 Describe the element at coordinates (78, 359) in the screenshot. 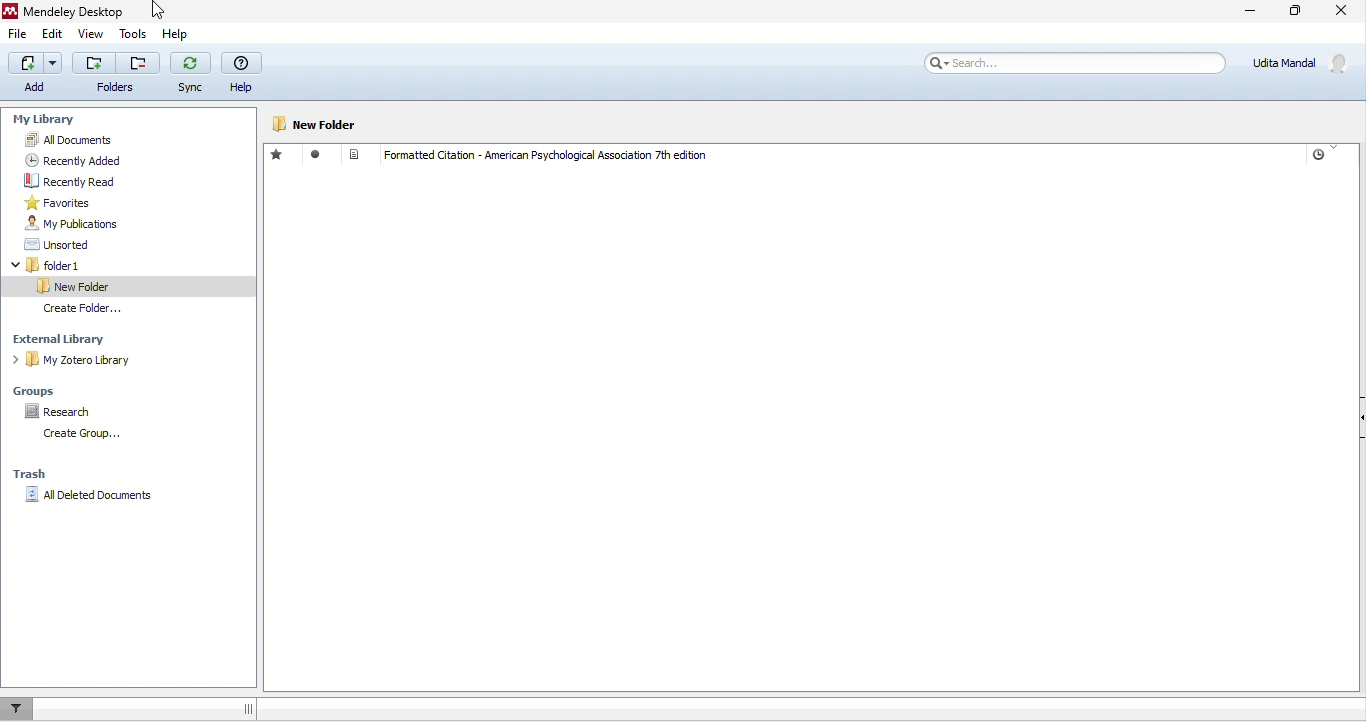

I see `my zotero library` at that location.